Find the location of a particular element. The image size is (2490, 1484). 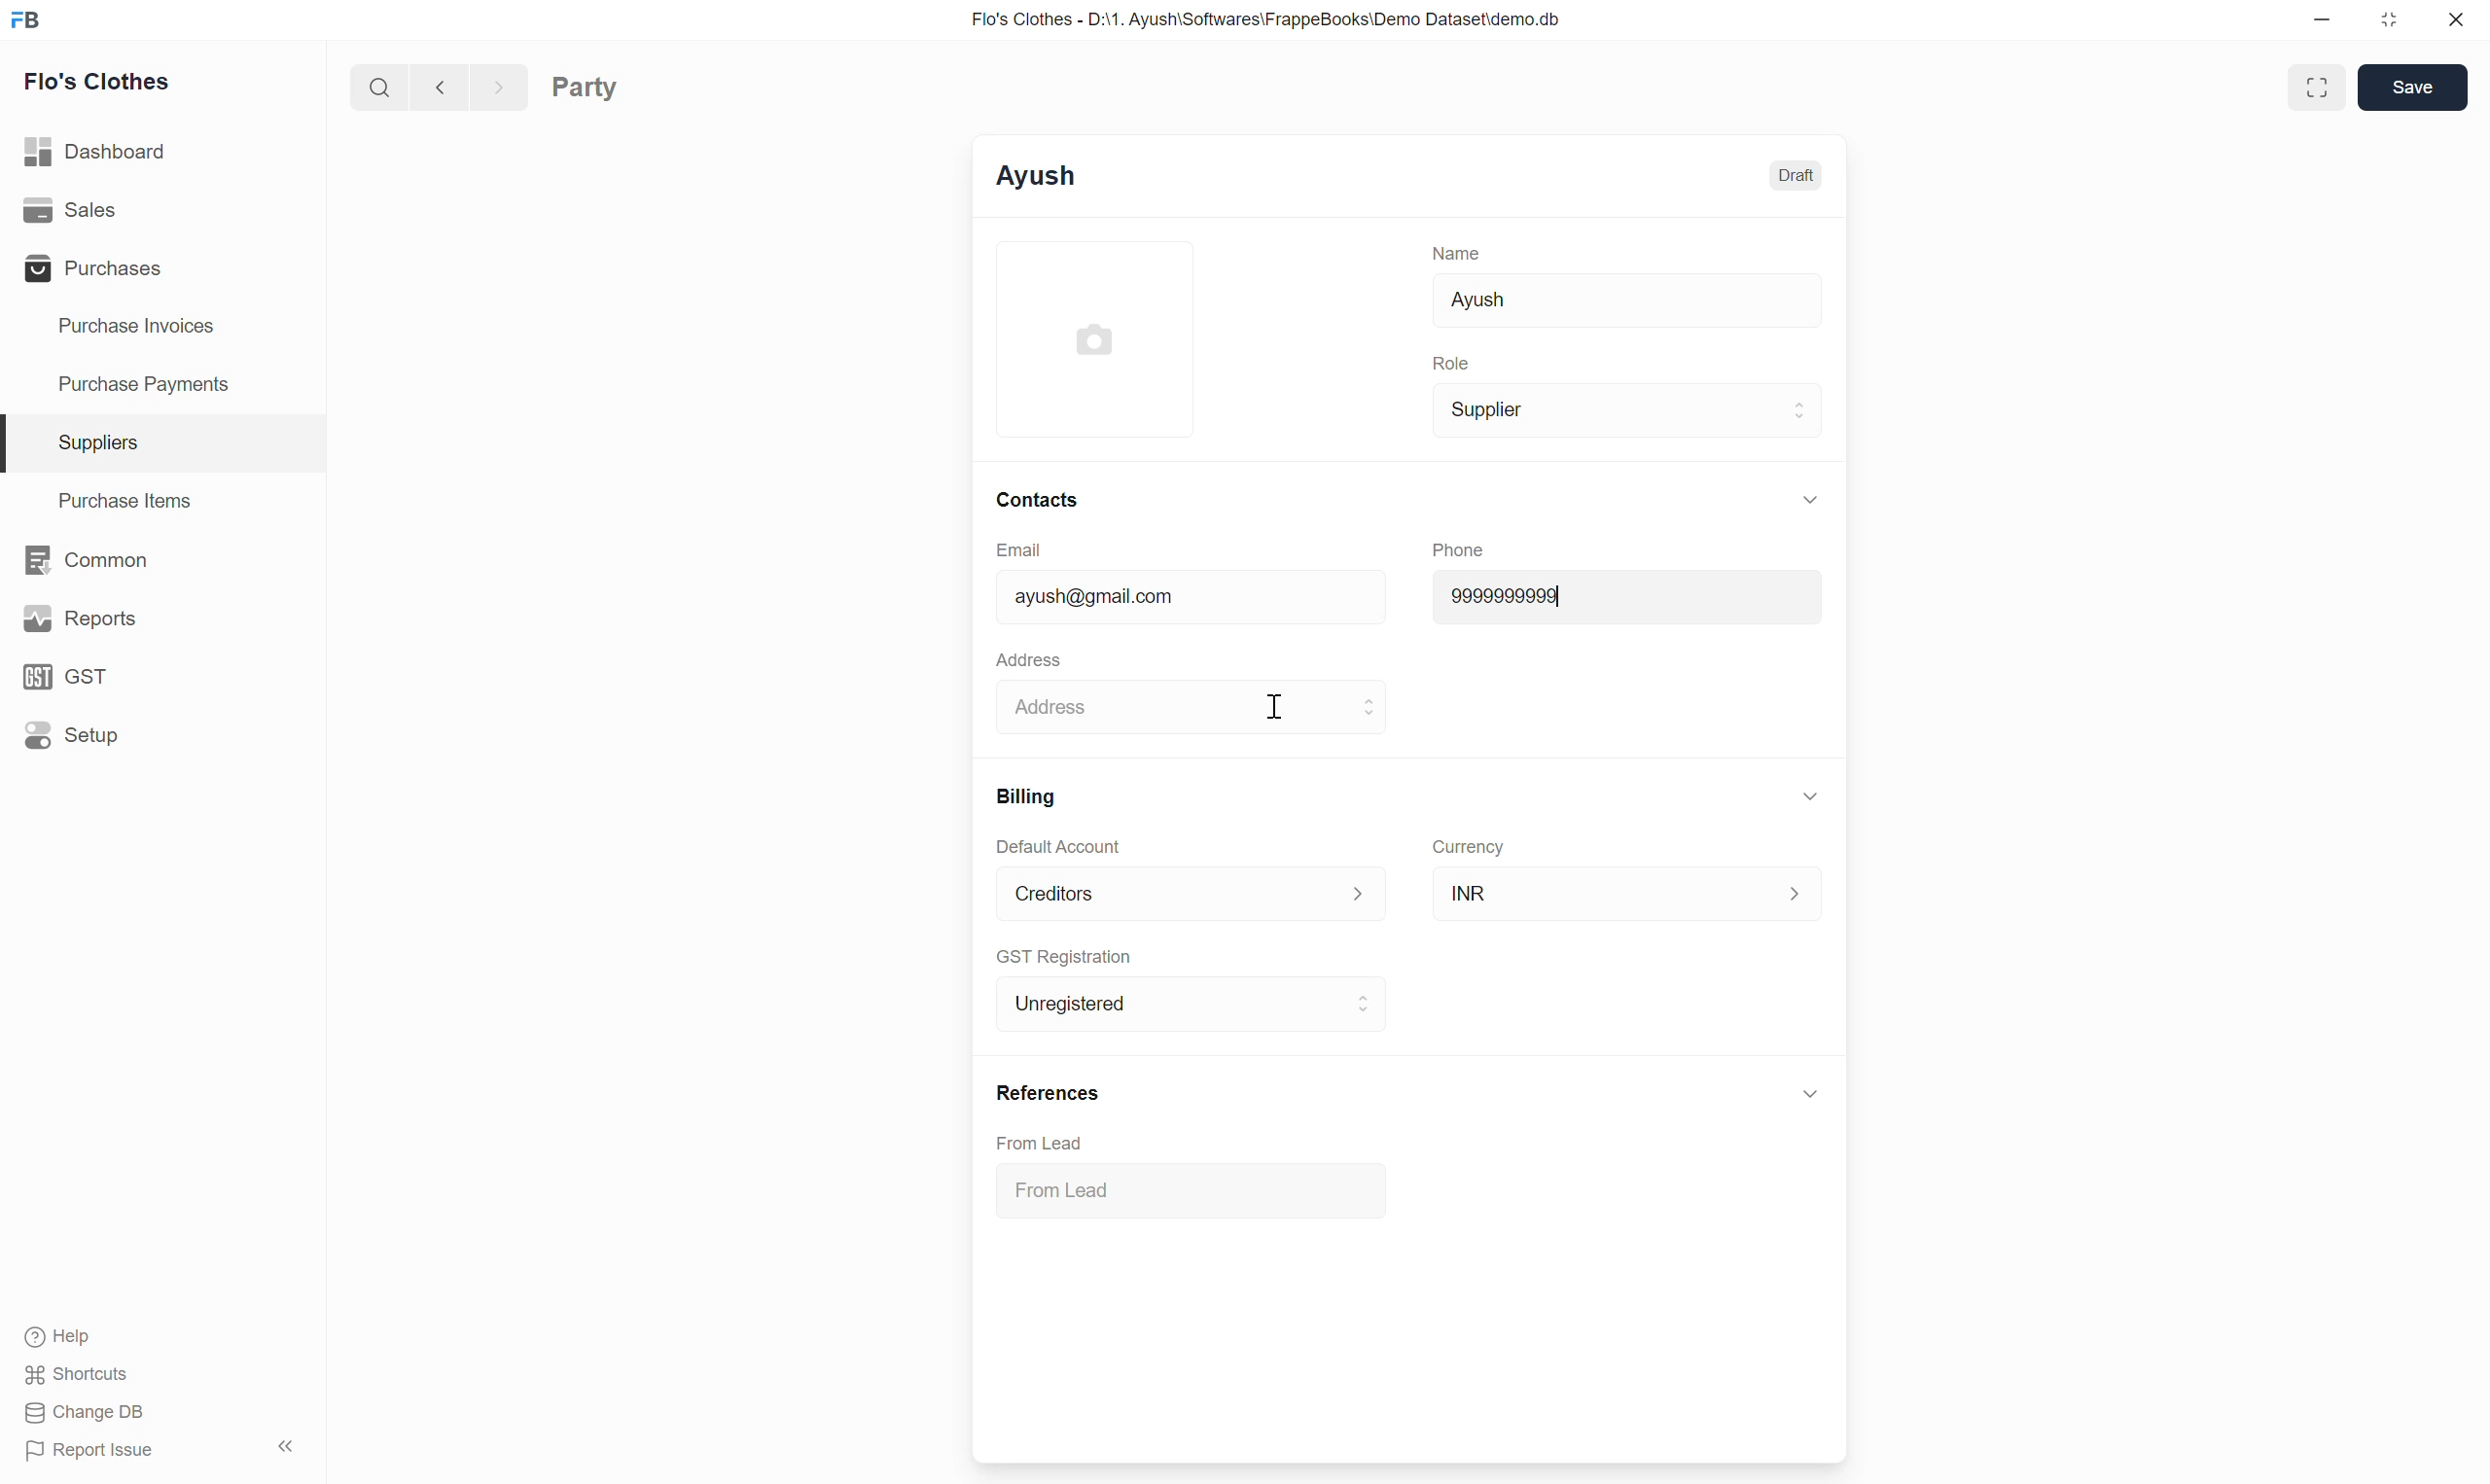

Frappe Books logo is located at coordinates (25, 20).